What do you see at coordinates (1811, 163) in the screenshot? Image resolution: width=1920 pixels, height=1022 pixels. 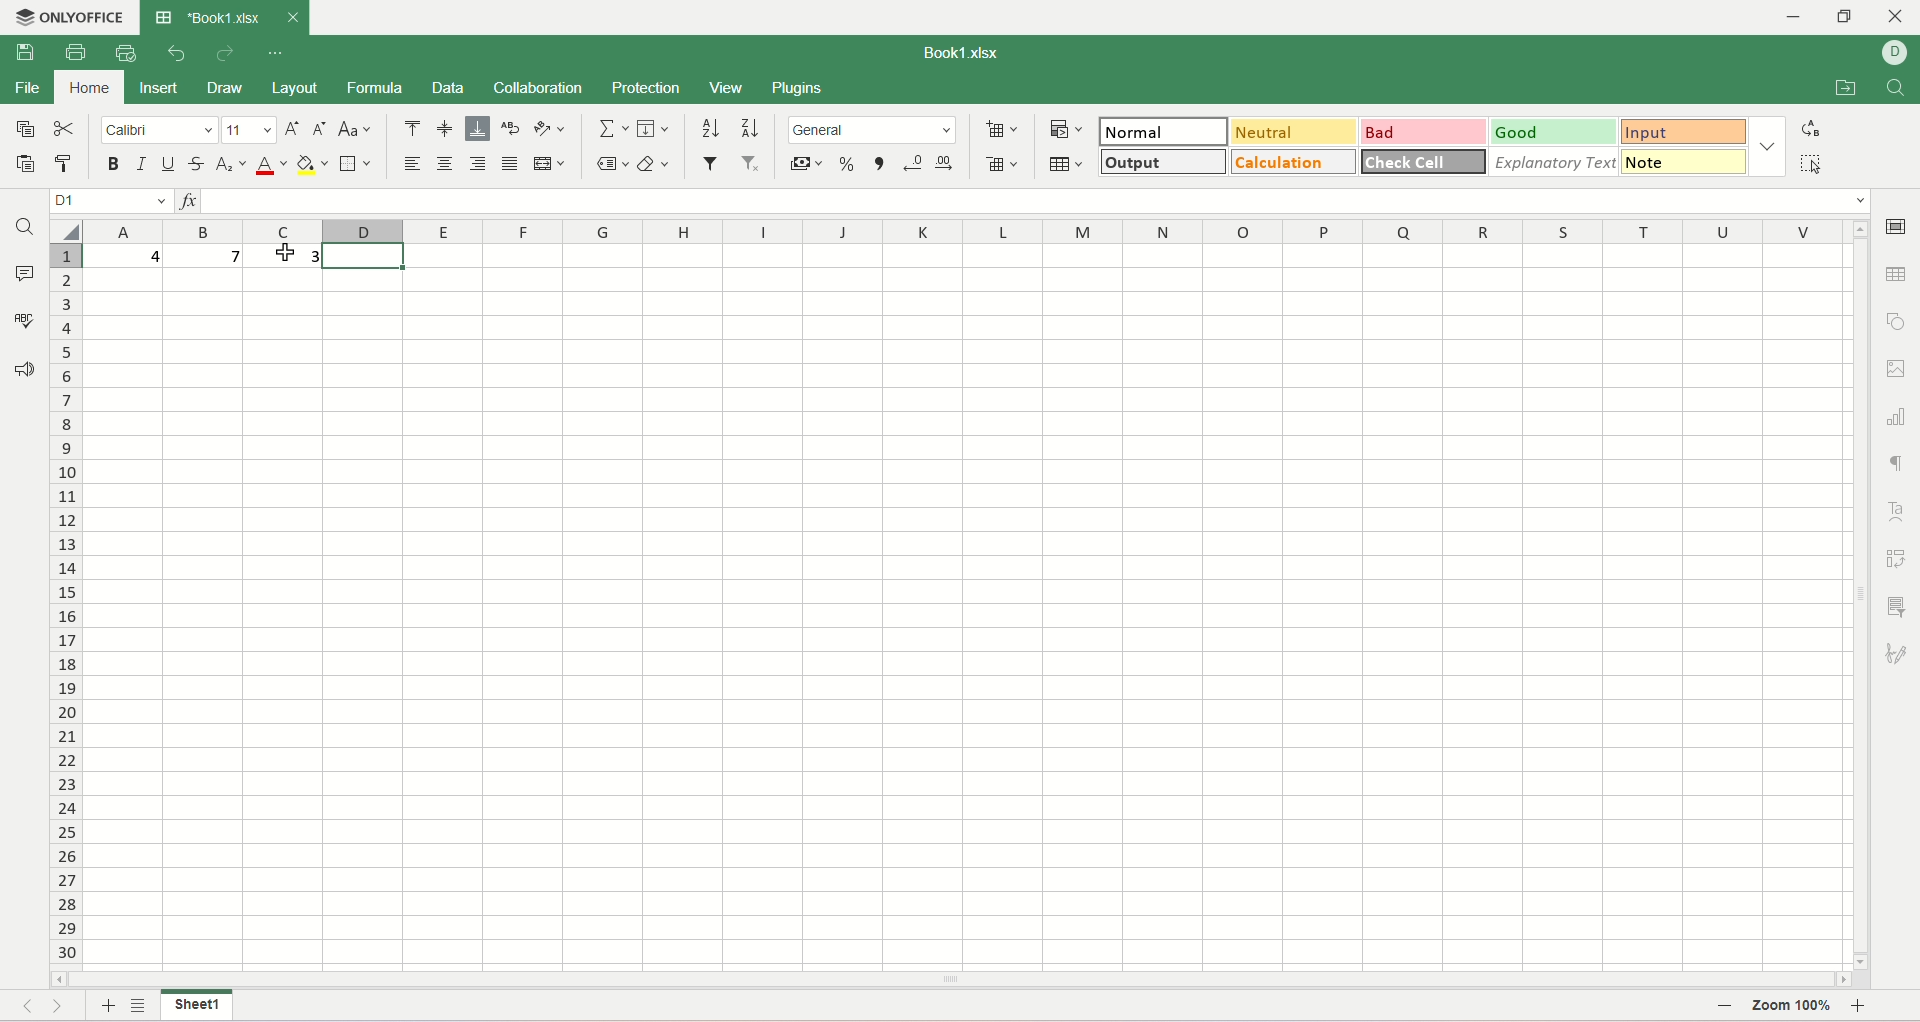 I see `select all` at bounding box center [1811, 163].